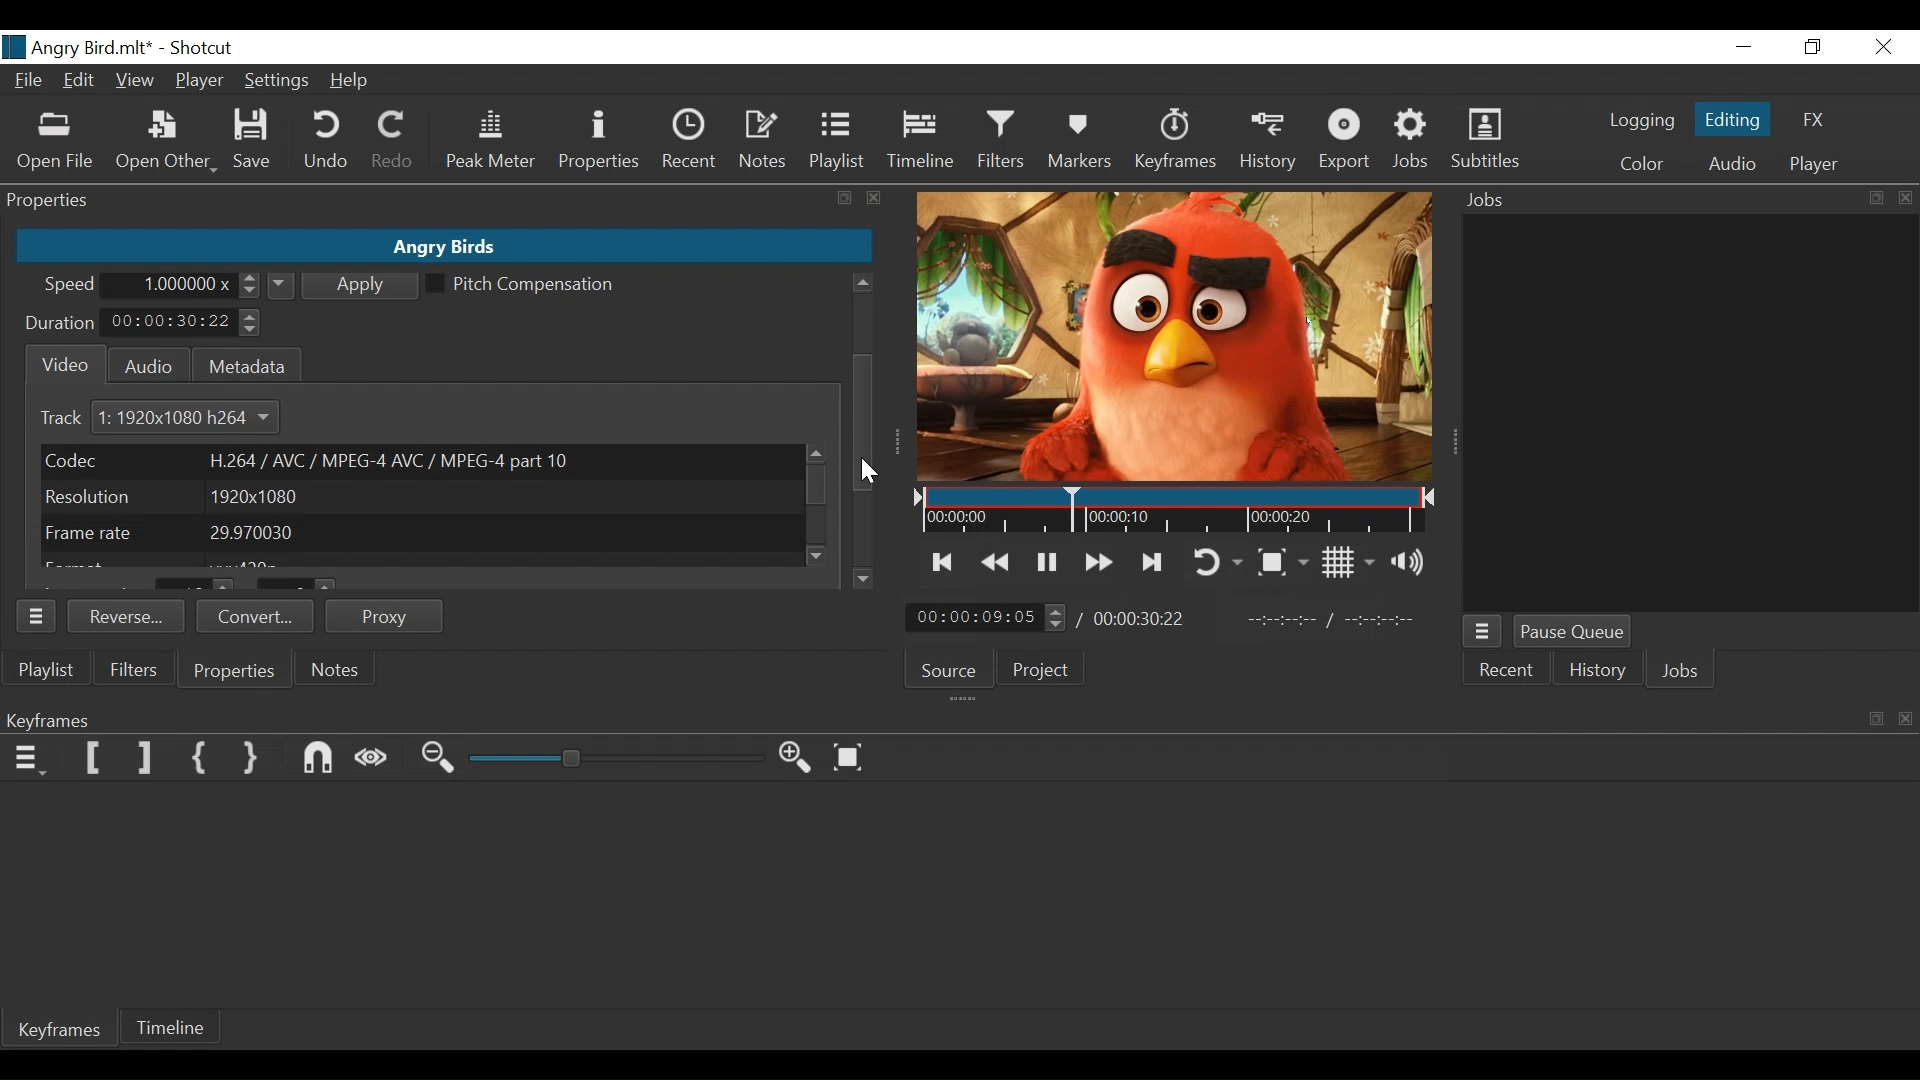  I want to click on In Point, so click(1333, 617).